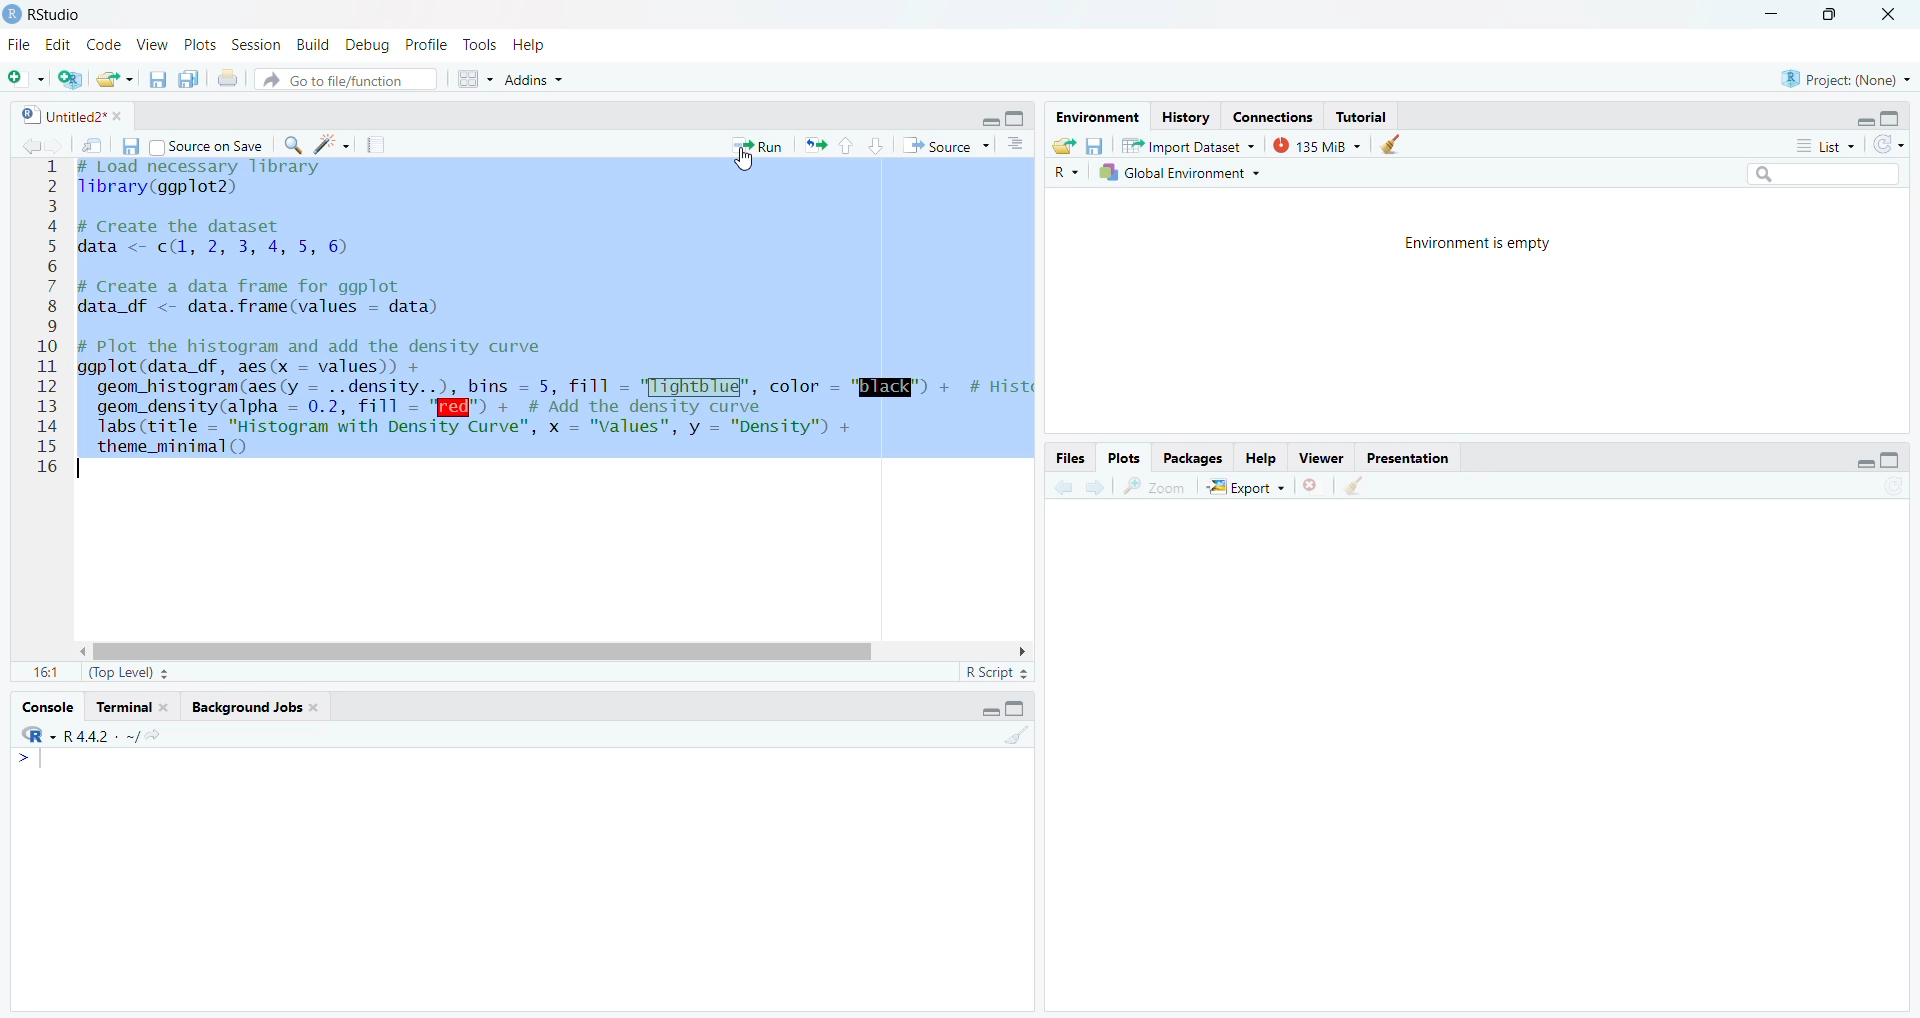 The height and width of the screenshot is (1018, 1920). Describe the element at coordinates (68, 80) in the screenshot. I see `create a project` at that location.